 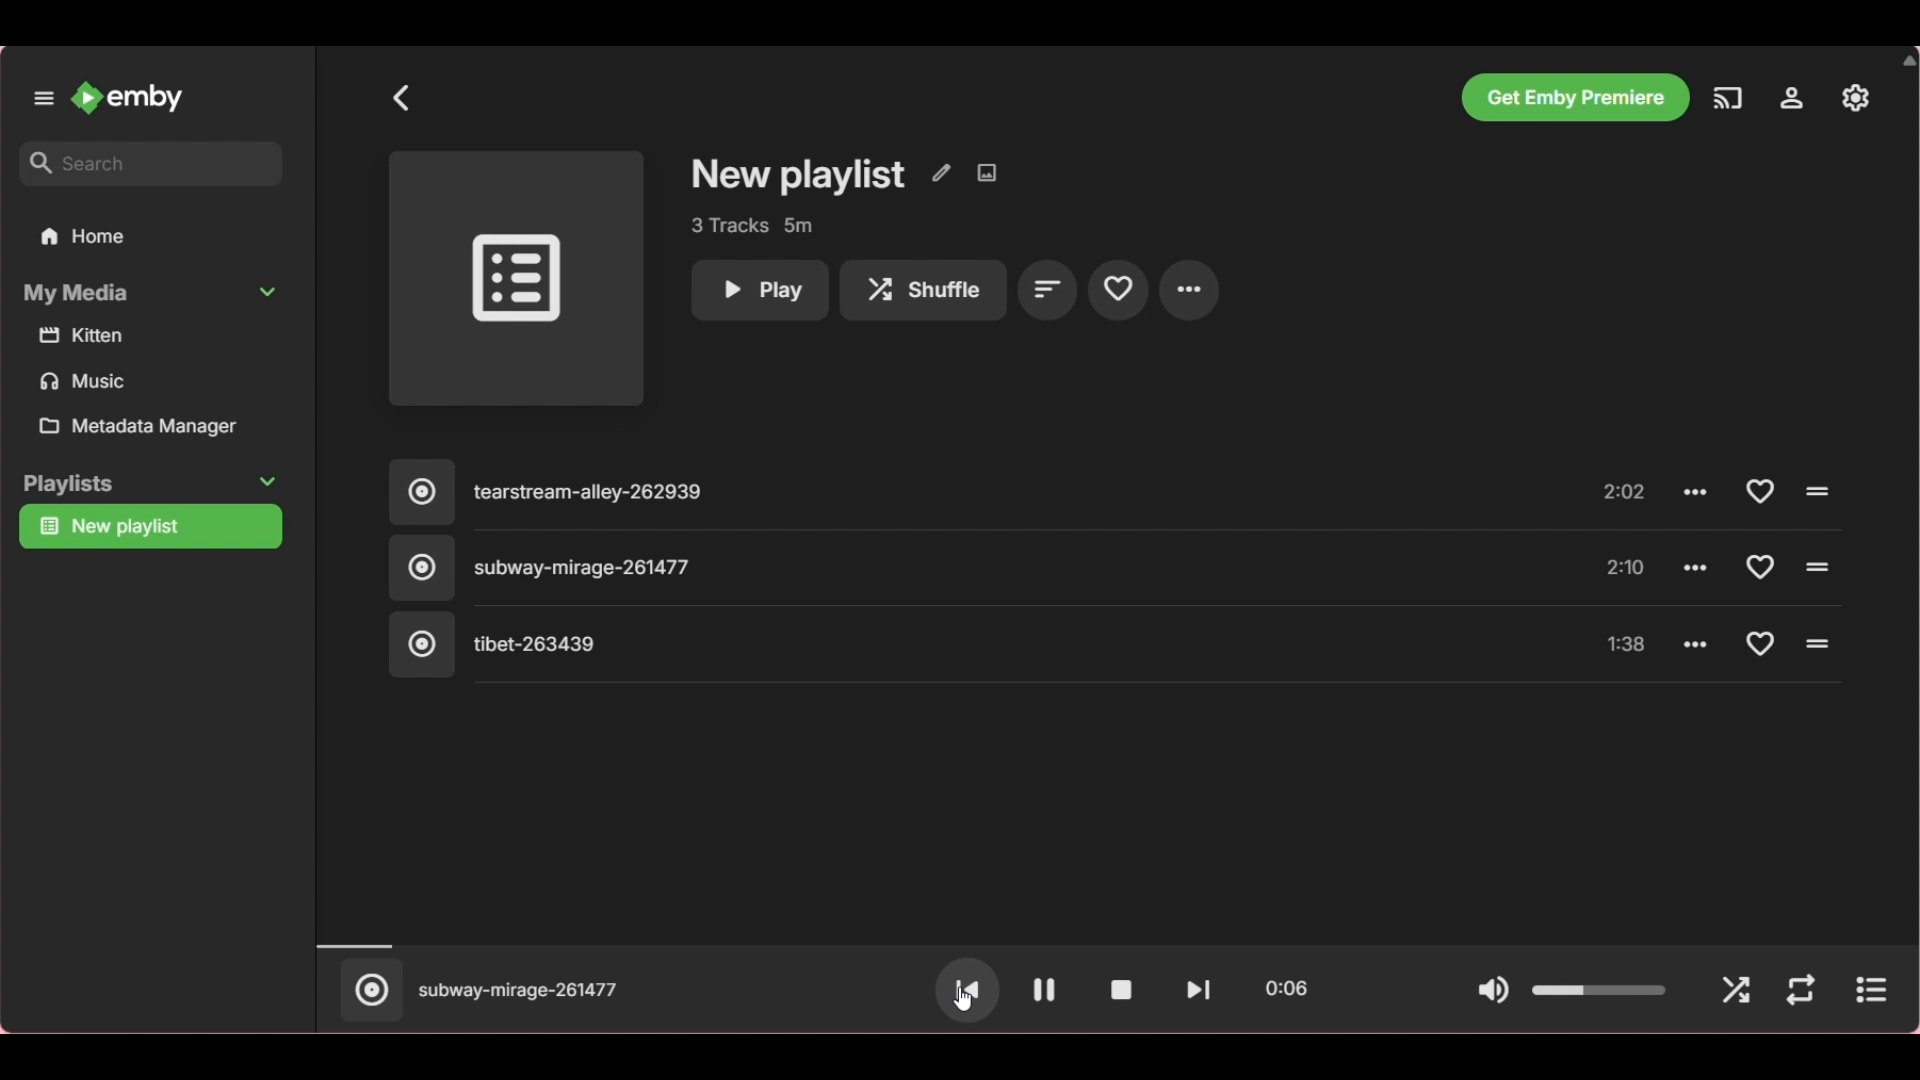 I want to click on Add respective song to favorites, so click(x=1759, y=491).